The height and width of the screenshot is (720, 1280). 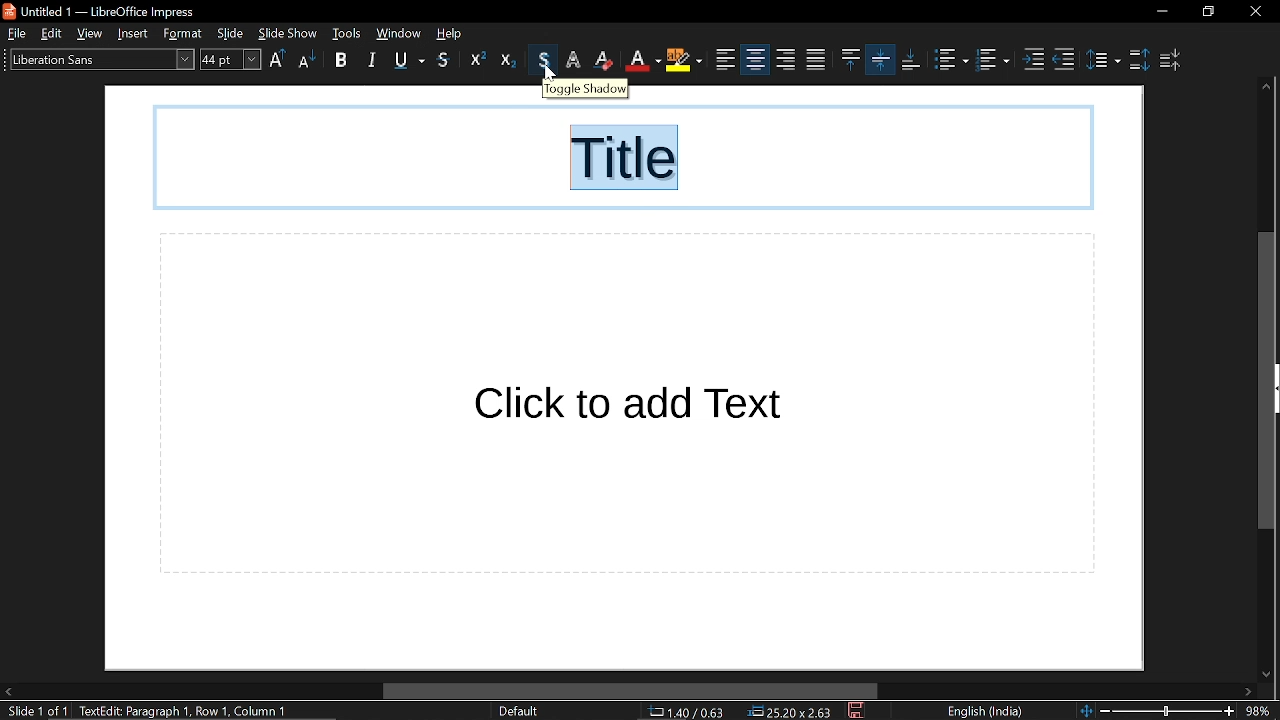 I want to click on bold, so click(x=341, y=62).